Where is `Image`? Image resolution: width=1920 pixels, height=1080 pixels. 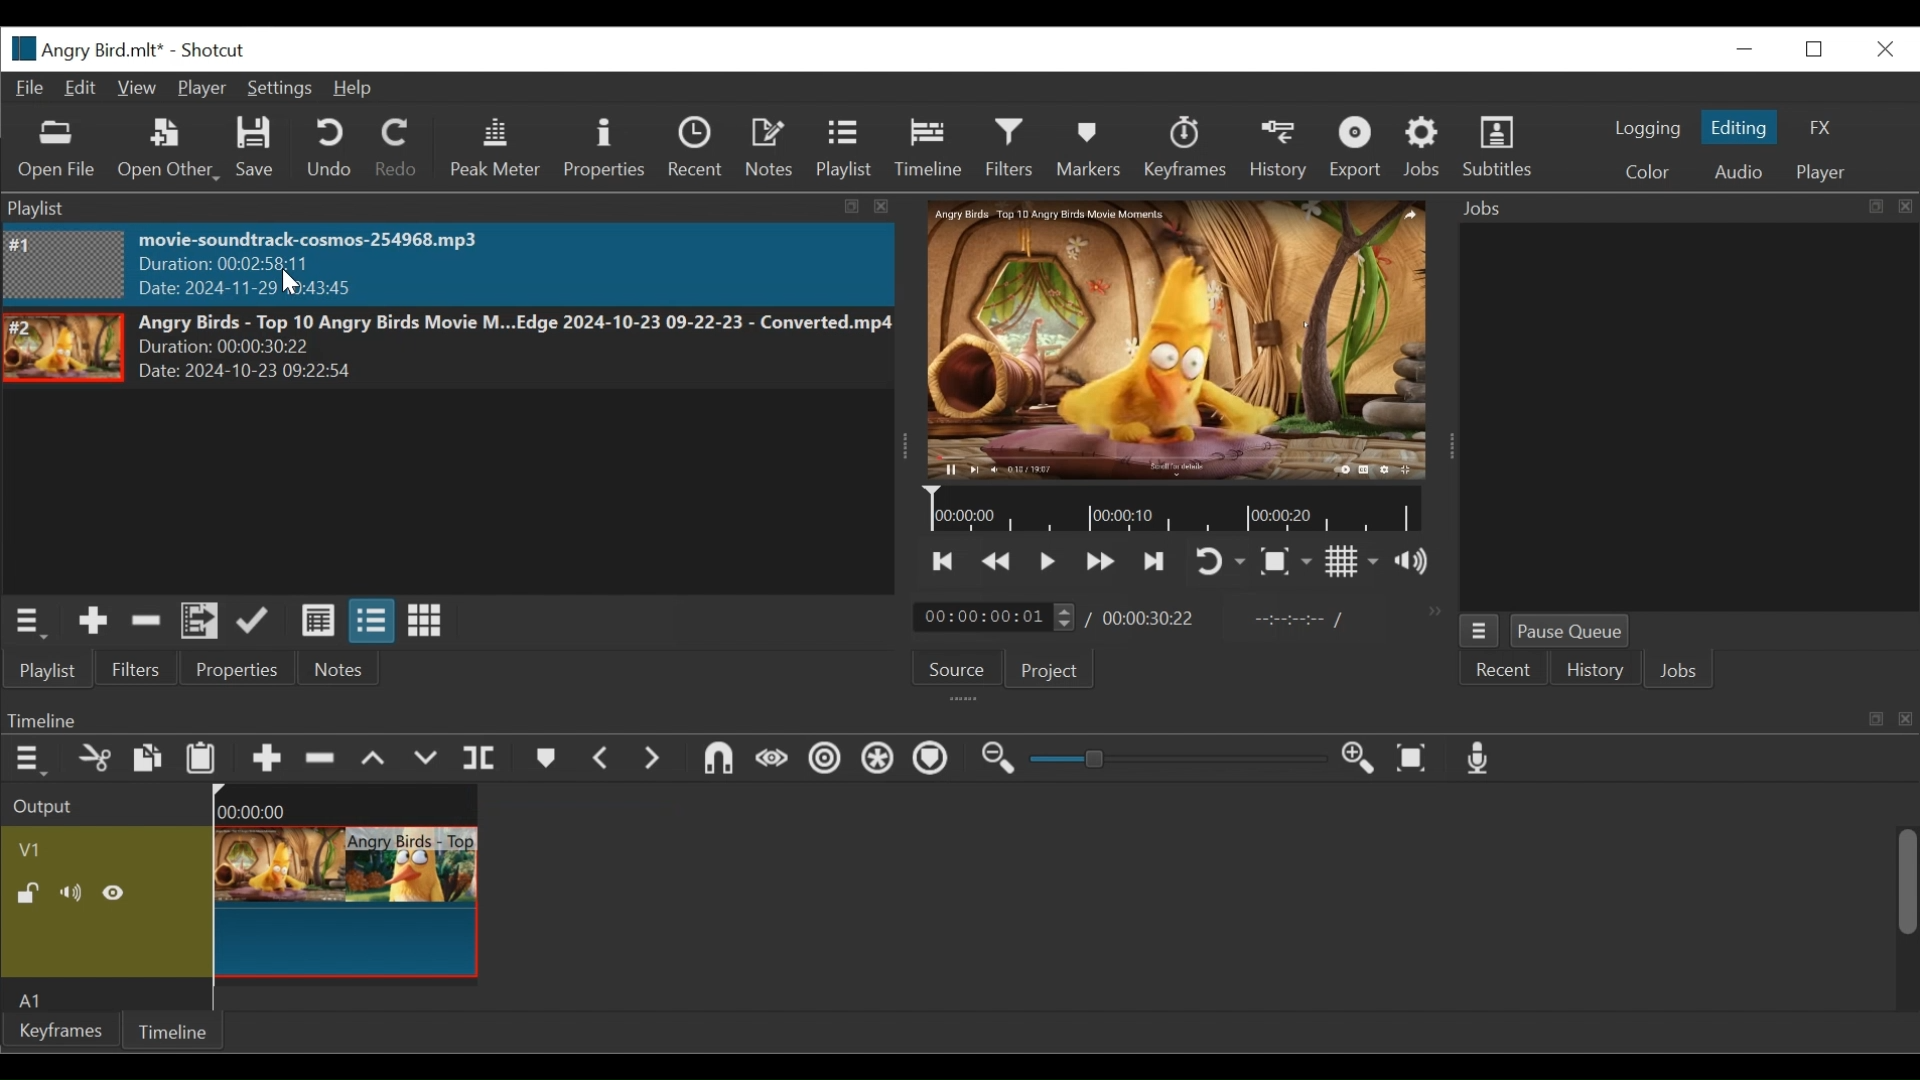 Image is located at coordinates (64, 348).